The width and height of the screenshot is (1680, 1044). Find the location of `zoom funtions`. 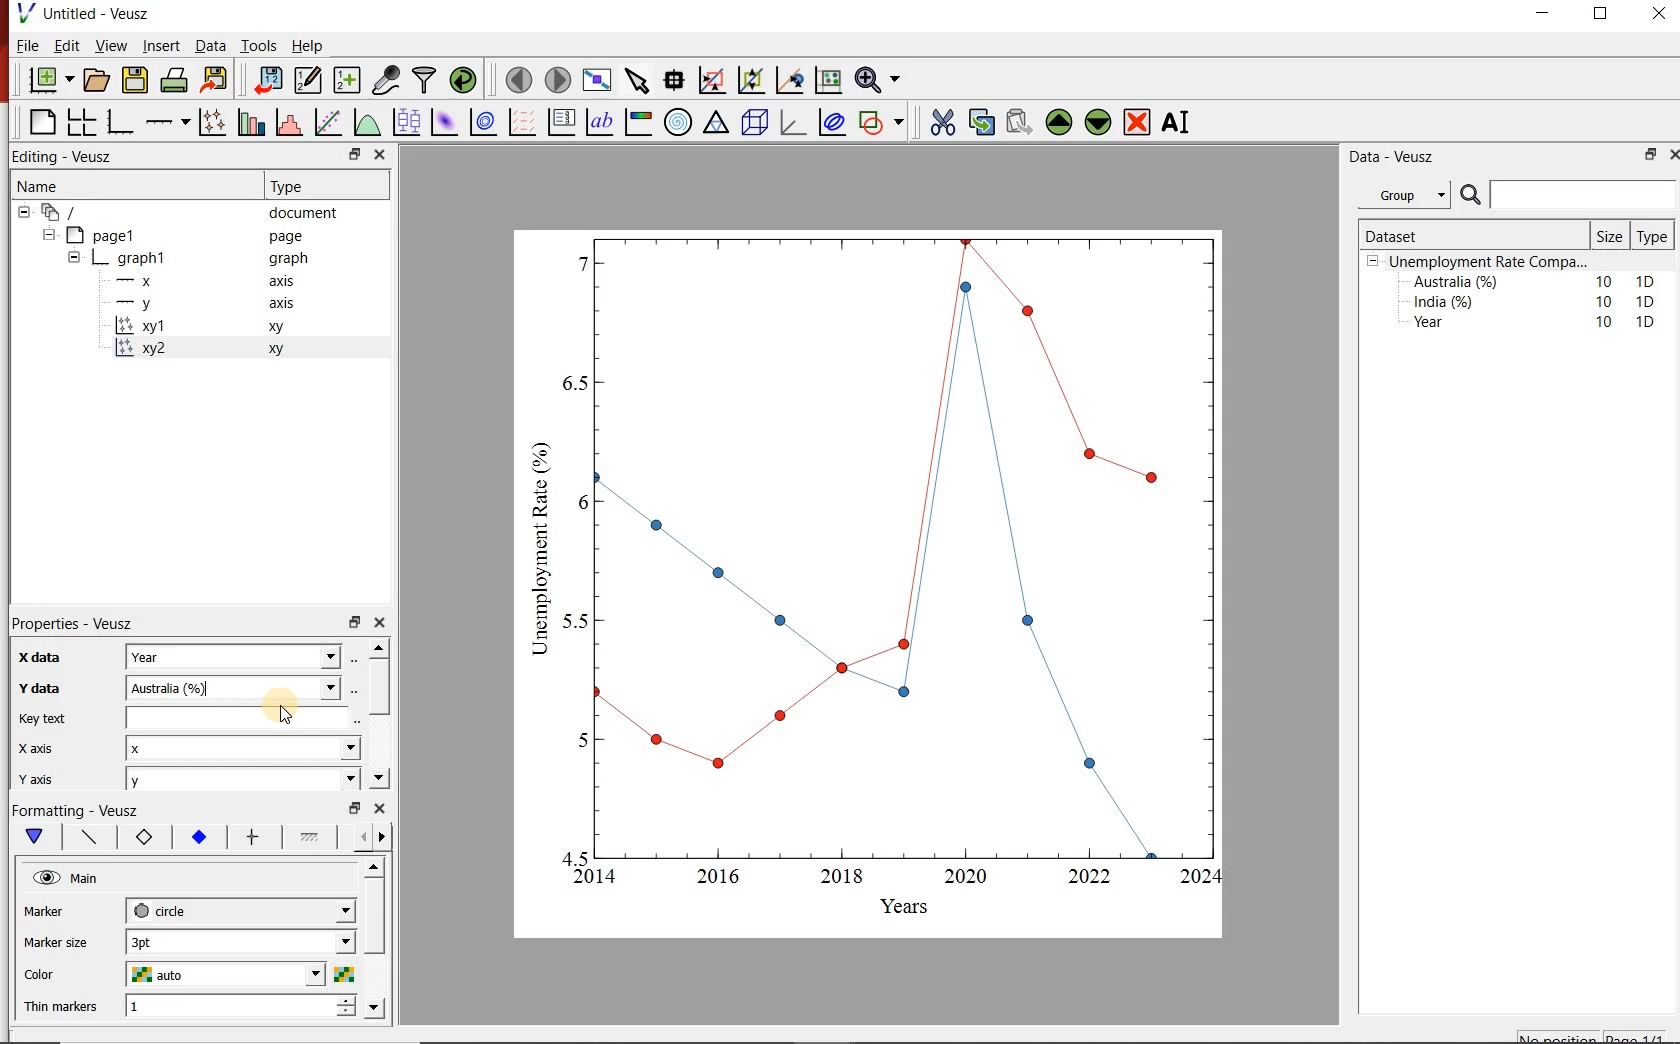

zoom funtions is located at coordinates (881, 78).